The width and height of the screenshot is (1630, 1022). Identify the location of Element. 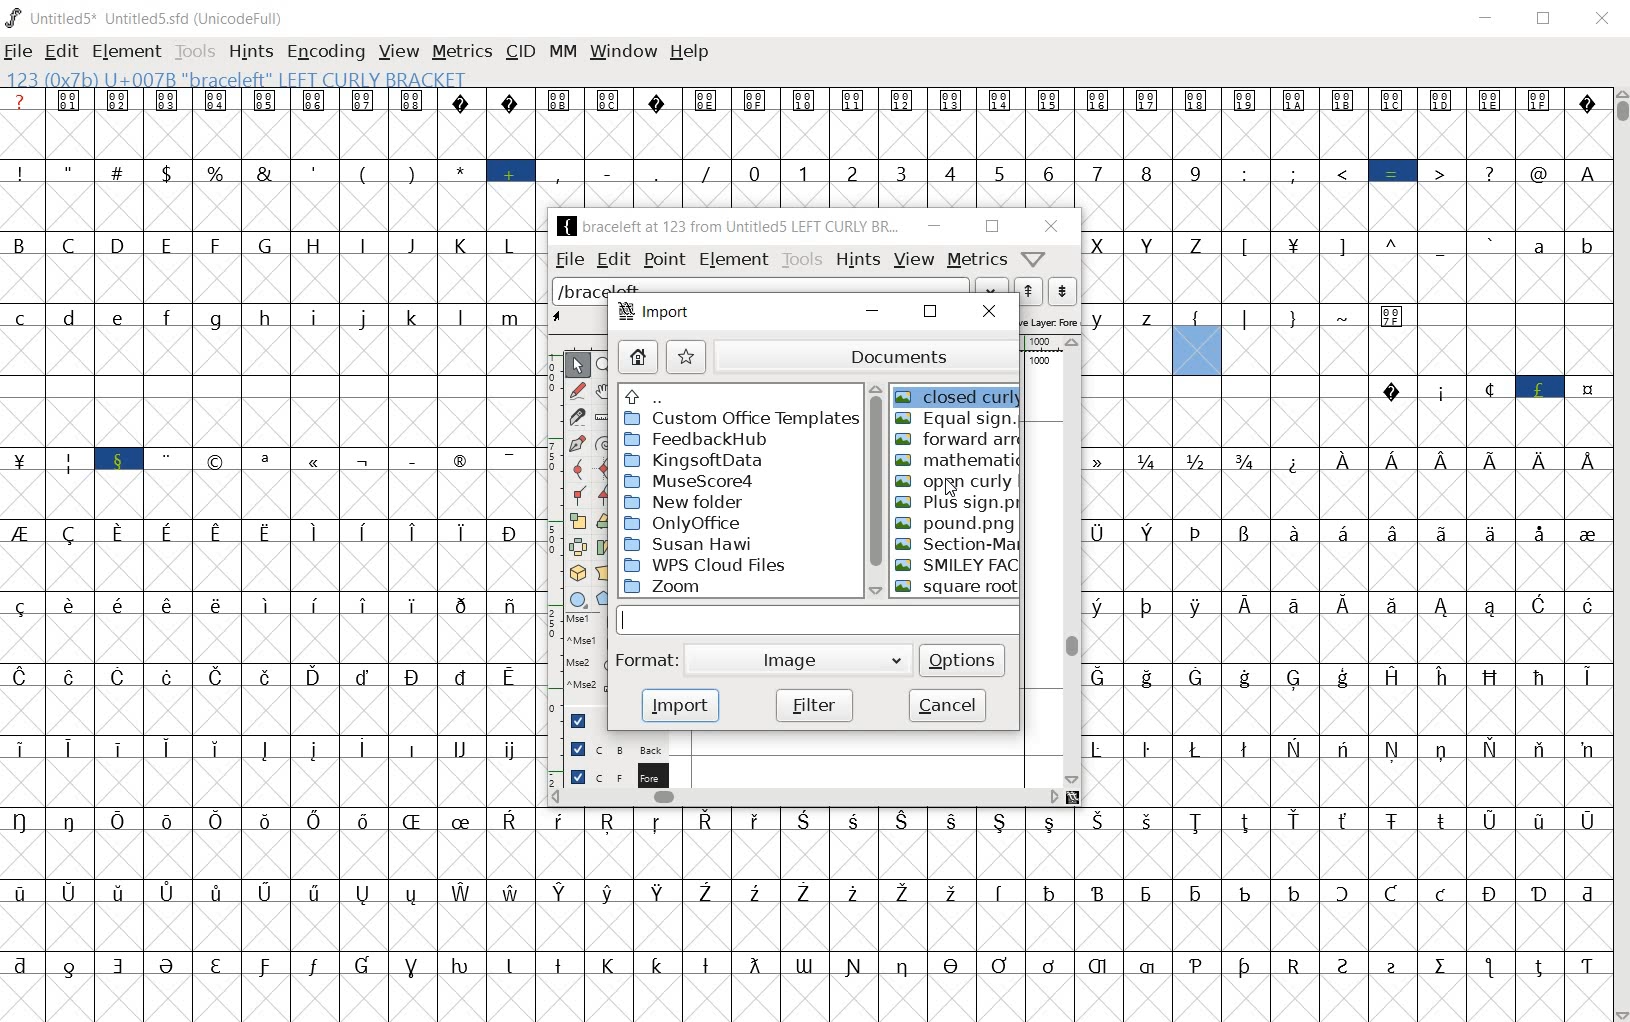
(734, 260).